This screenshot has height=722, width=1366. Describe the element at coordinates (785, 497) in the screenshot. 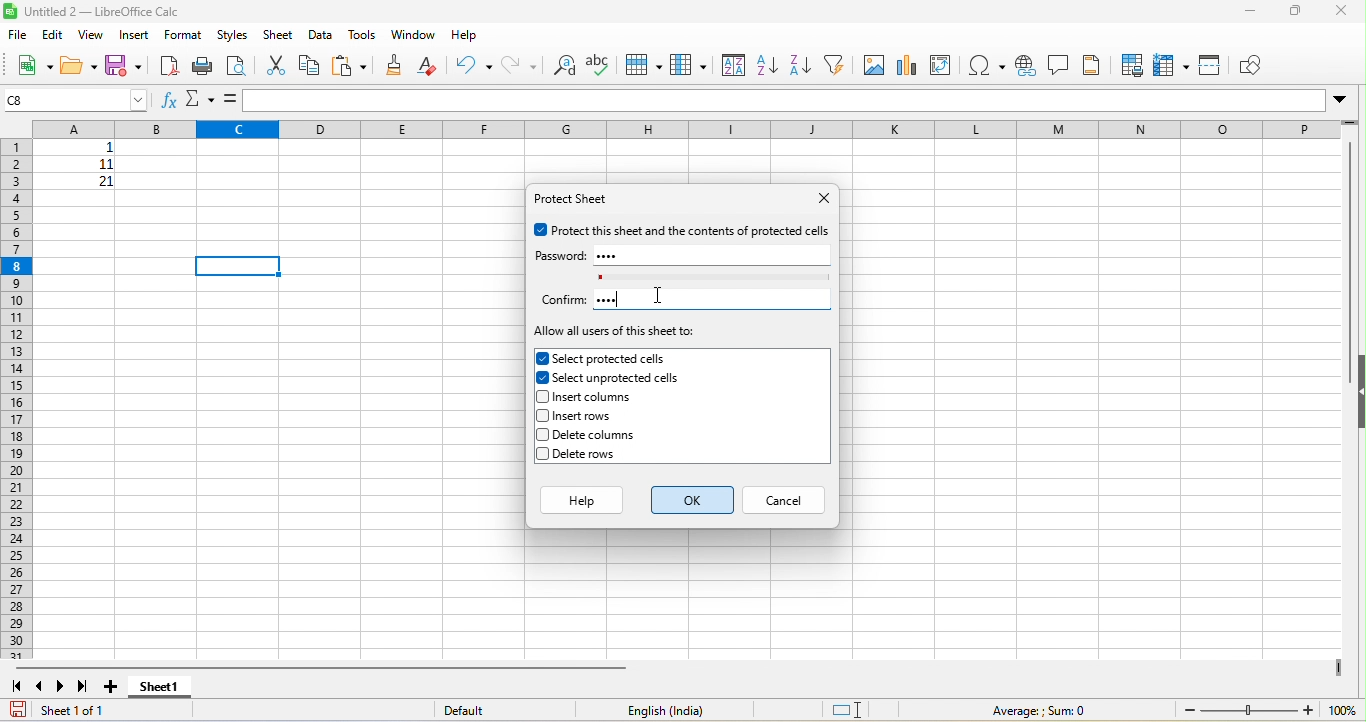

I see `cancel` at that location.